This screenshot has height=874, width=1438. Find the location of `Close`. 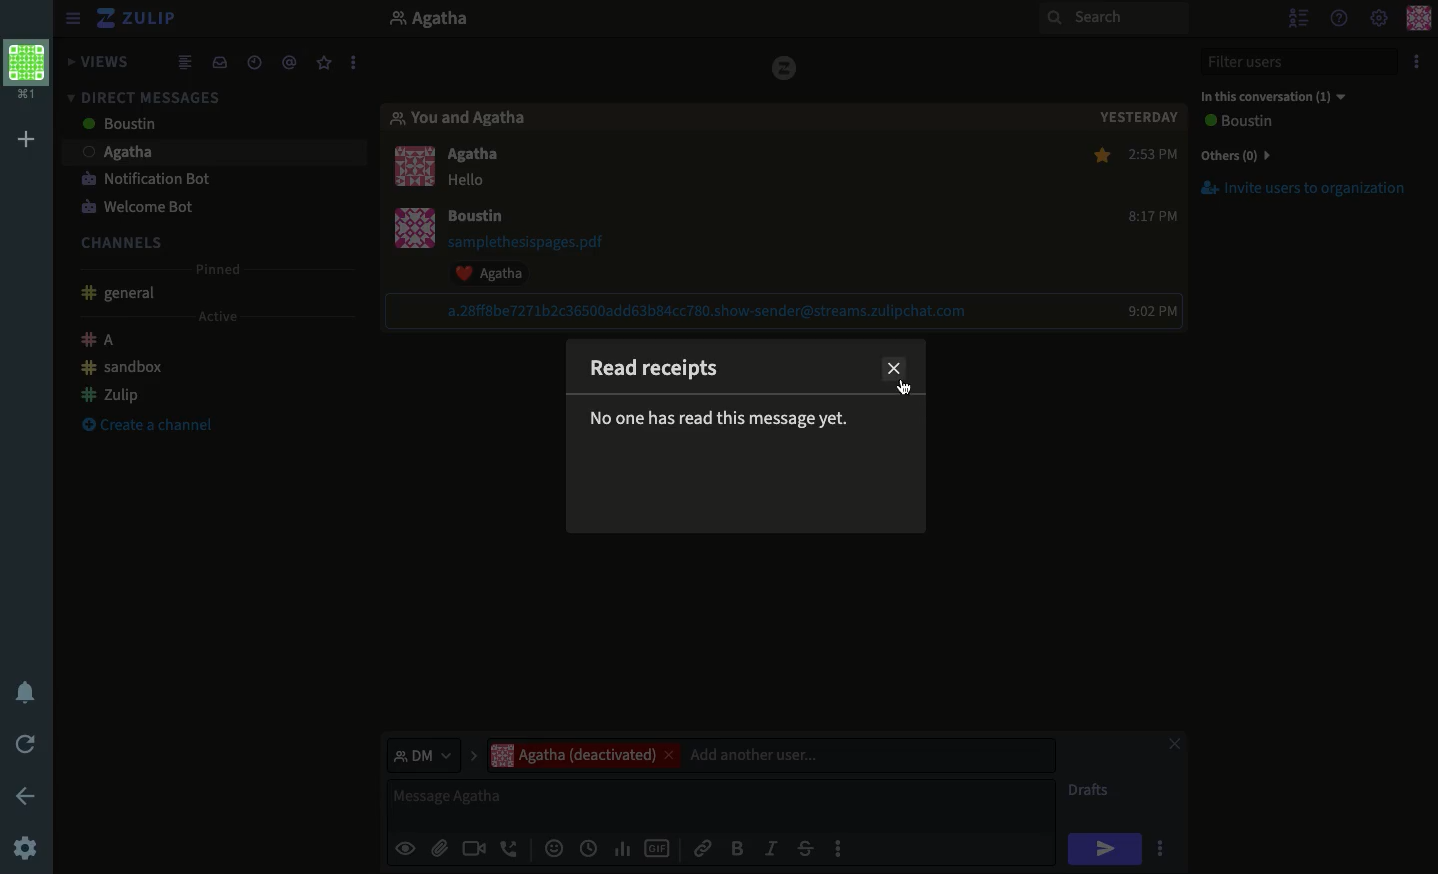

Close is located at coordinates (896, 368).